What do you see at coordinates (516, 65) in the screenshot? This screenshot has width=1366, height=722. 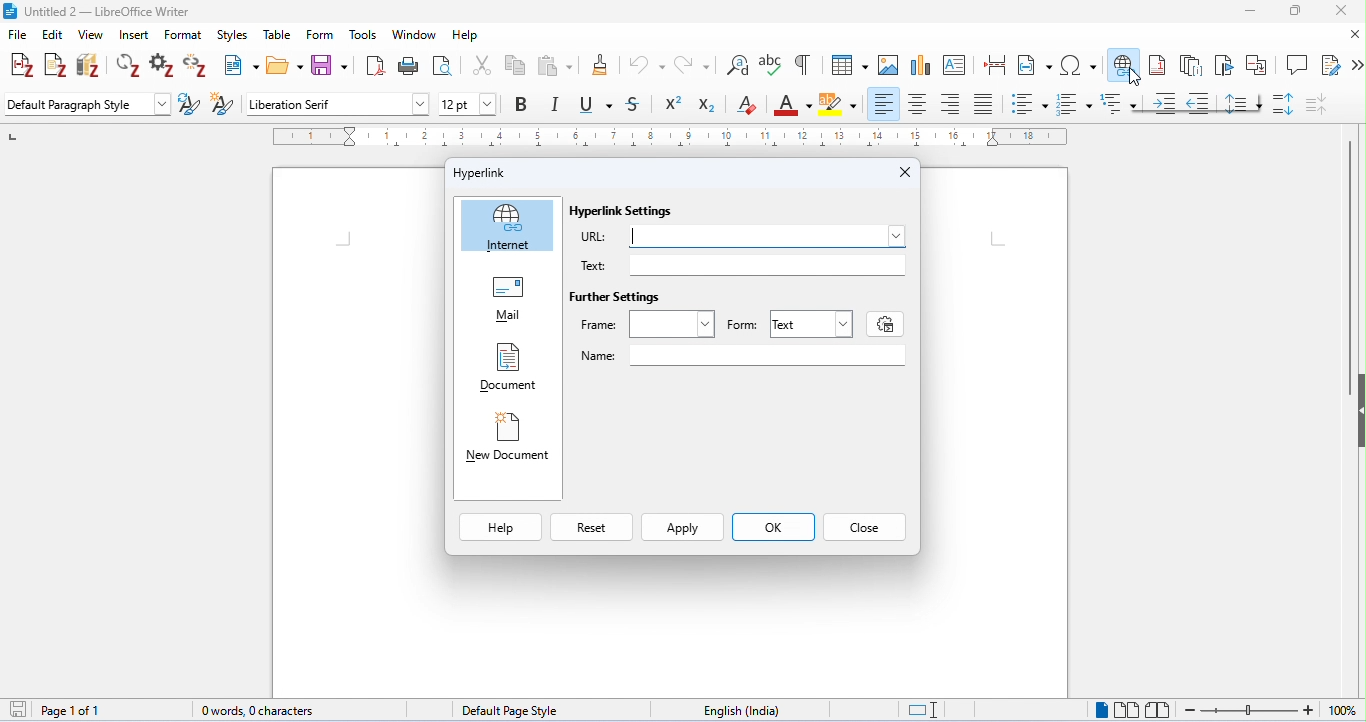 I see `copy` at bounding box center [516, 65].